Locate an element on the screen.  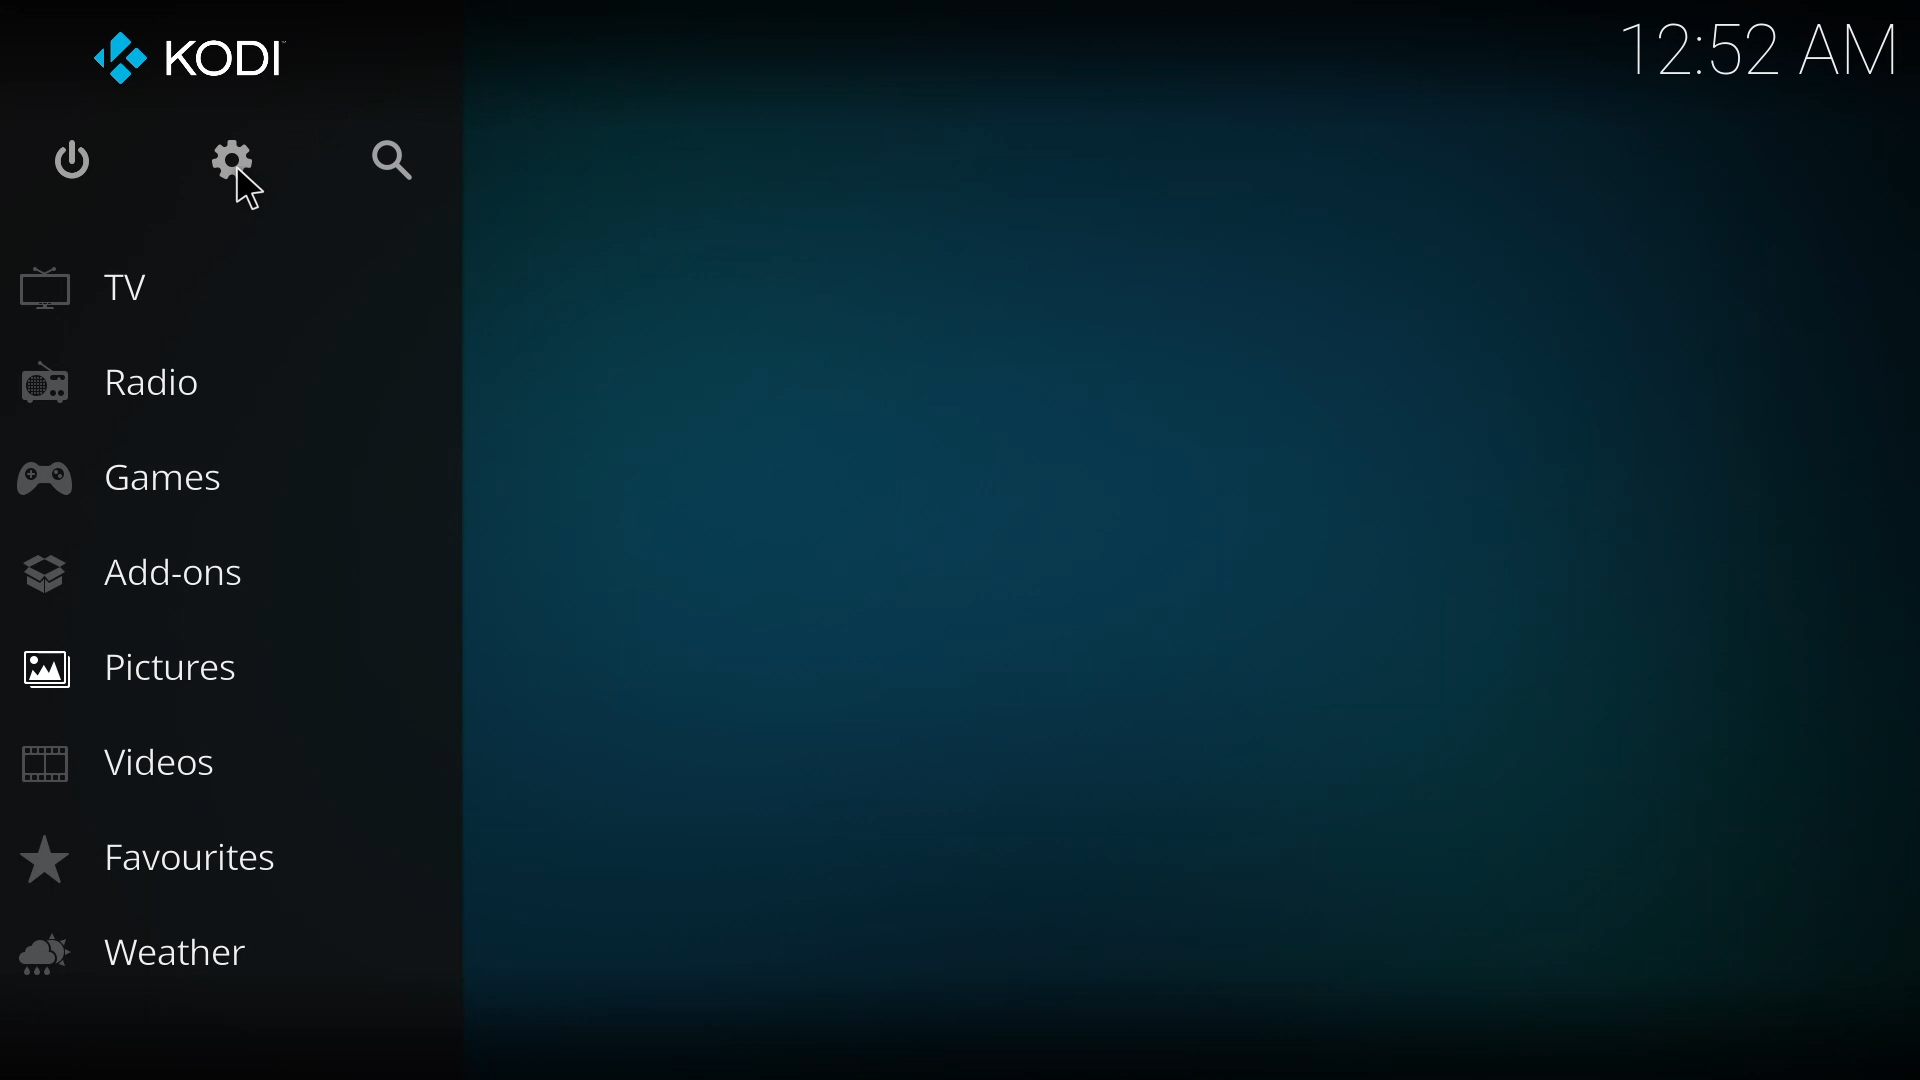
search is located at coordinates (403, 159).